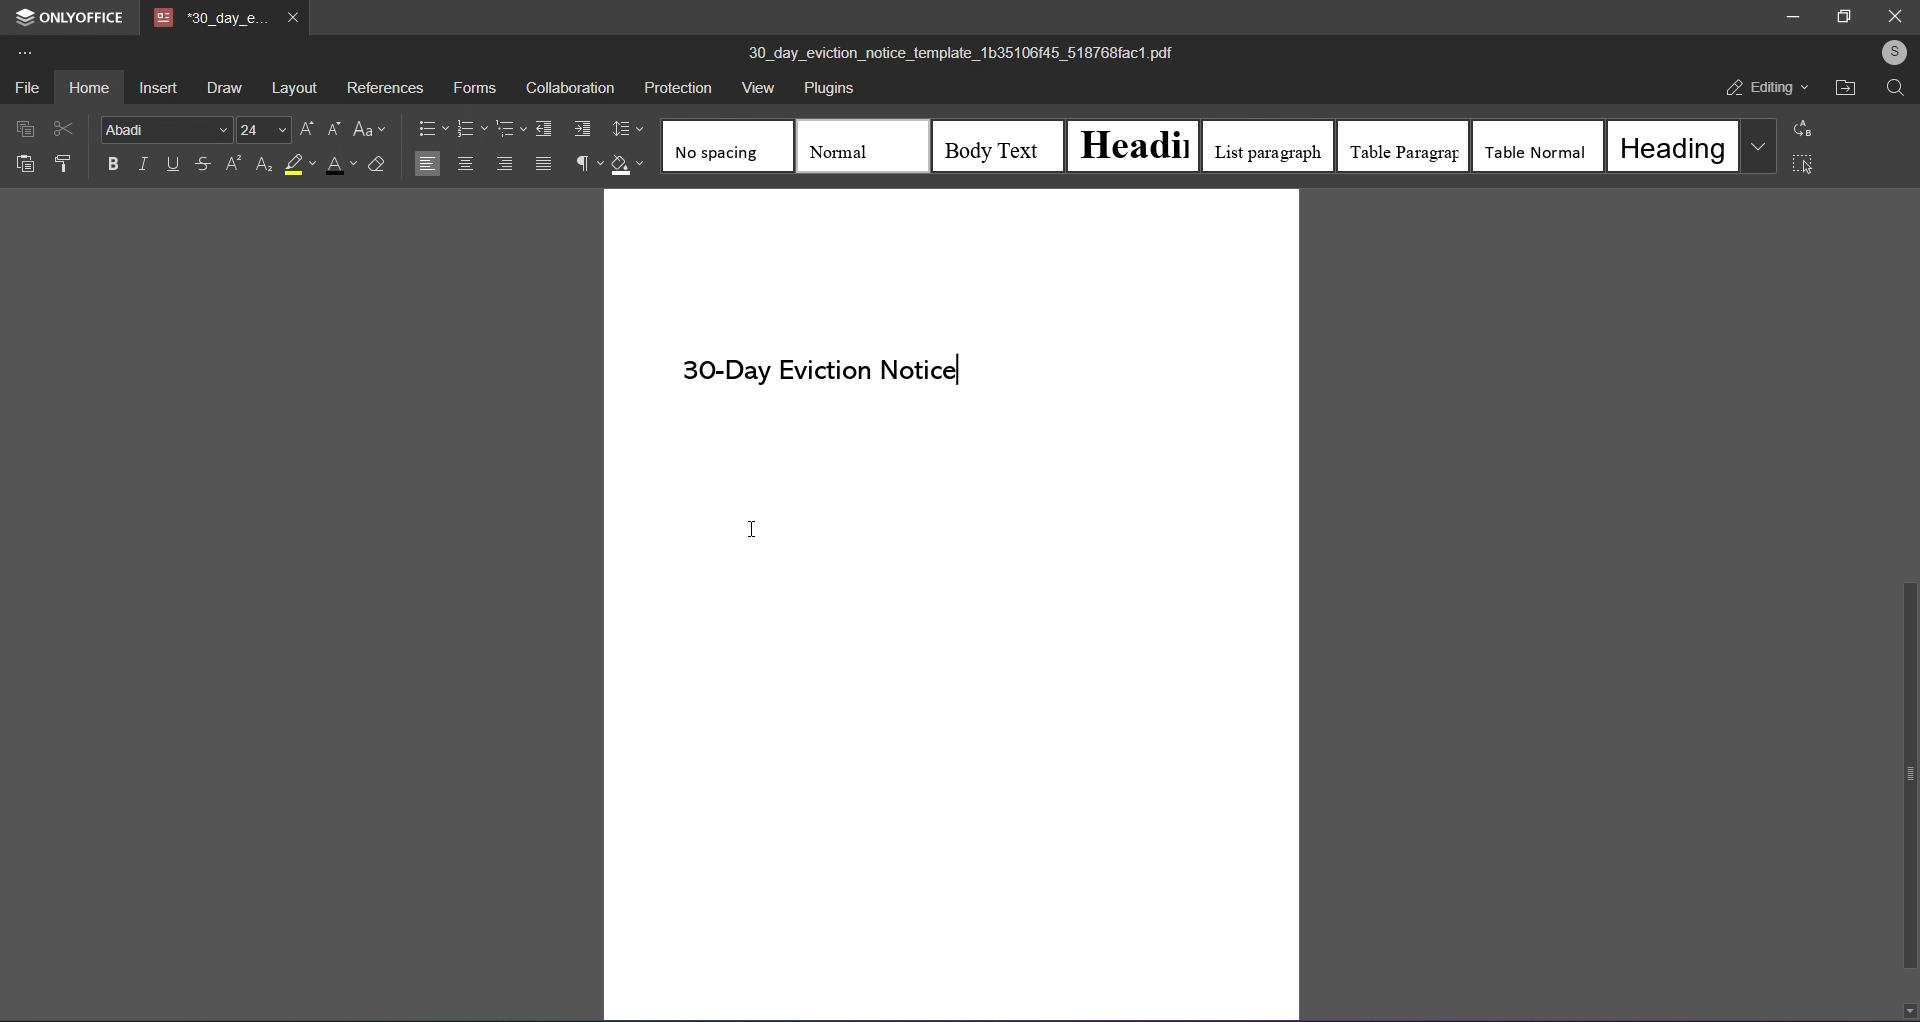 The height and width of the screenshot is (1022, 1920). I want to click on decrease indent, so click(543, 128).